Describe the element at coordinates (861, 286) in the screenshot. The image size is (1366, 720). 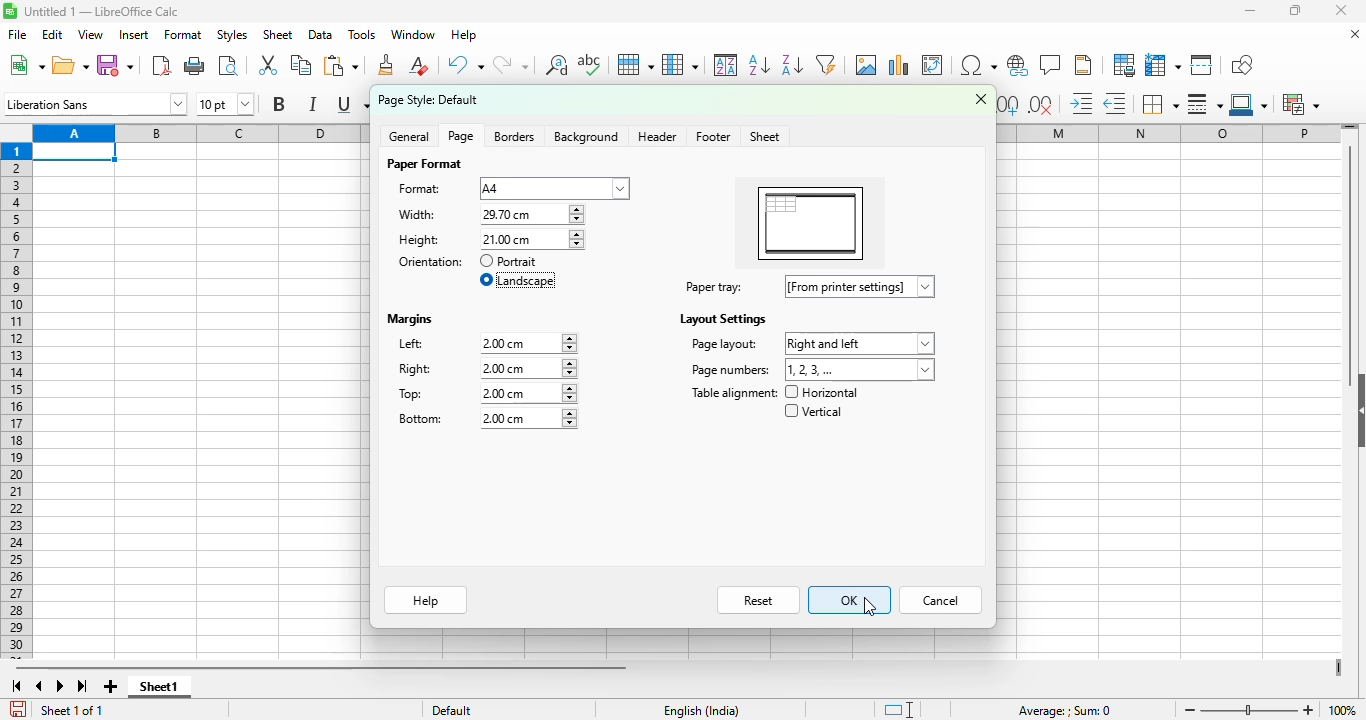
I see `[from printer settings]` at that location.